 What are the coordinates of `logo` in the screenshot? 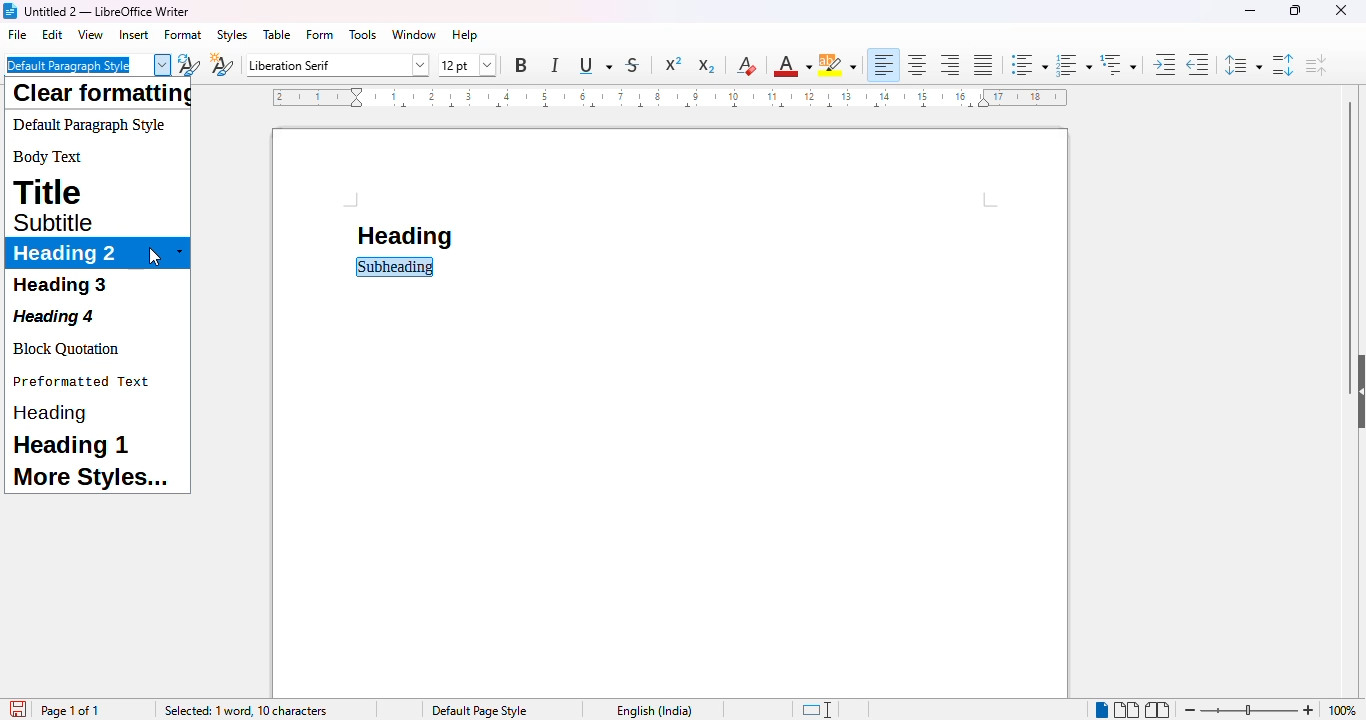 It's located at (11, 11).